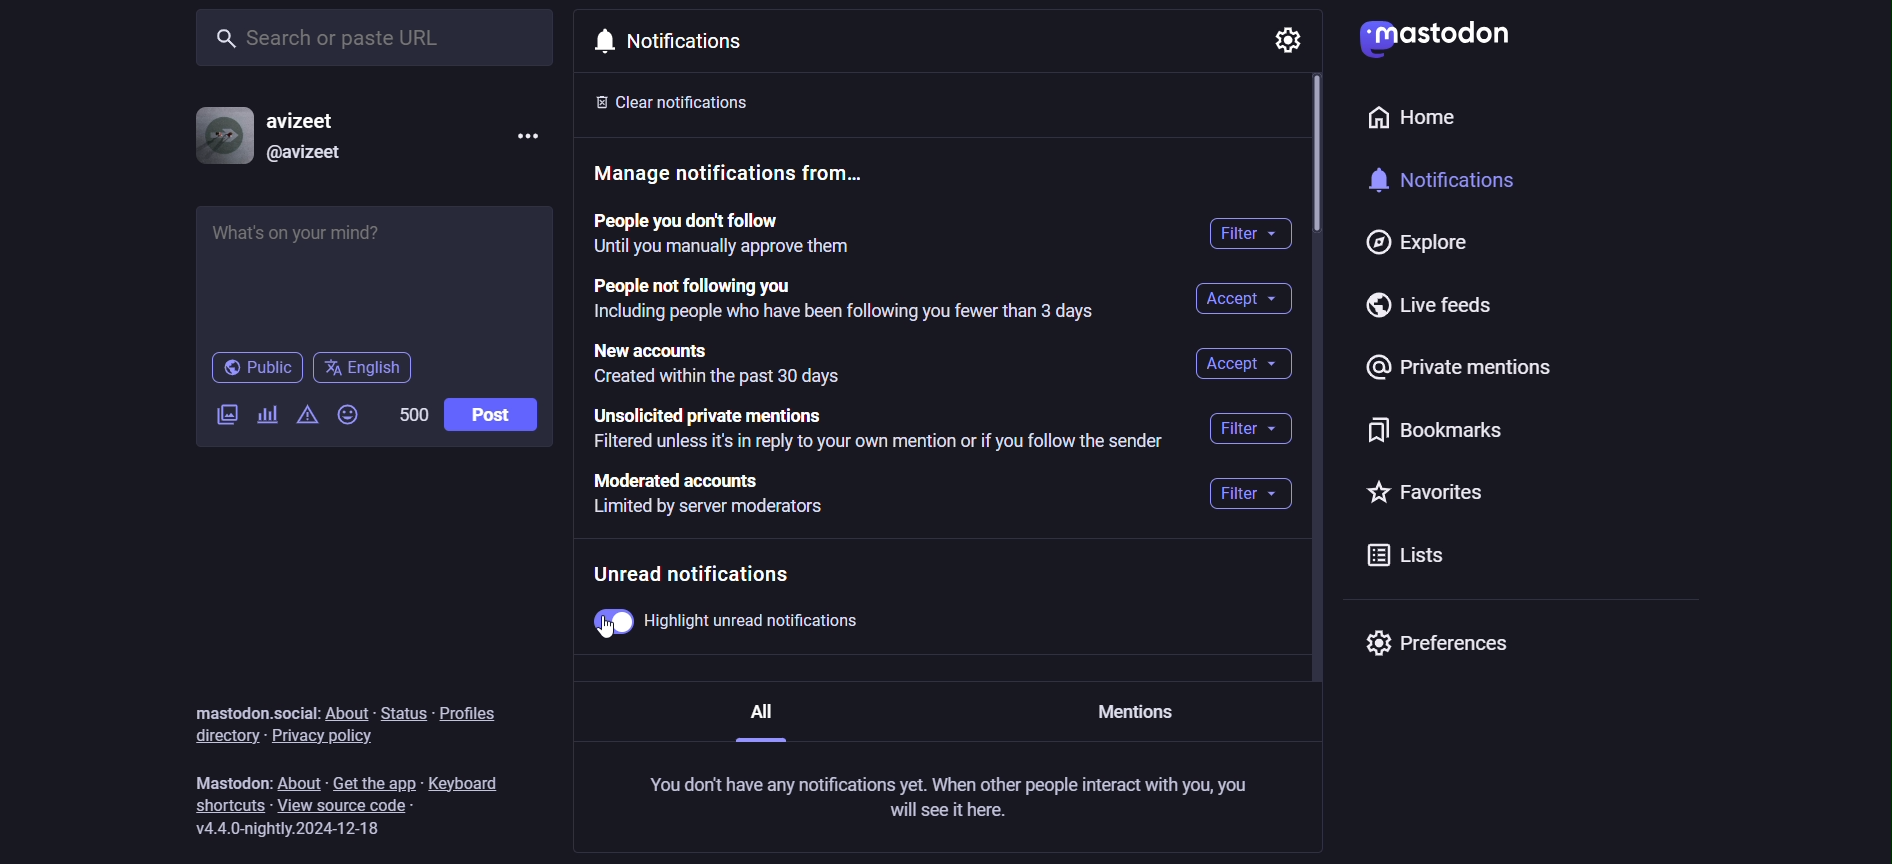 This screenshot has height=864, width=1892. I want to click on search, so click(379, 36).